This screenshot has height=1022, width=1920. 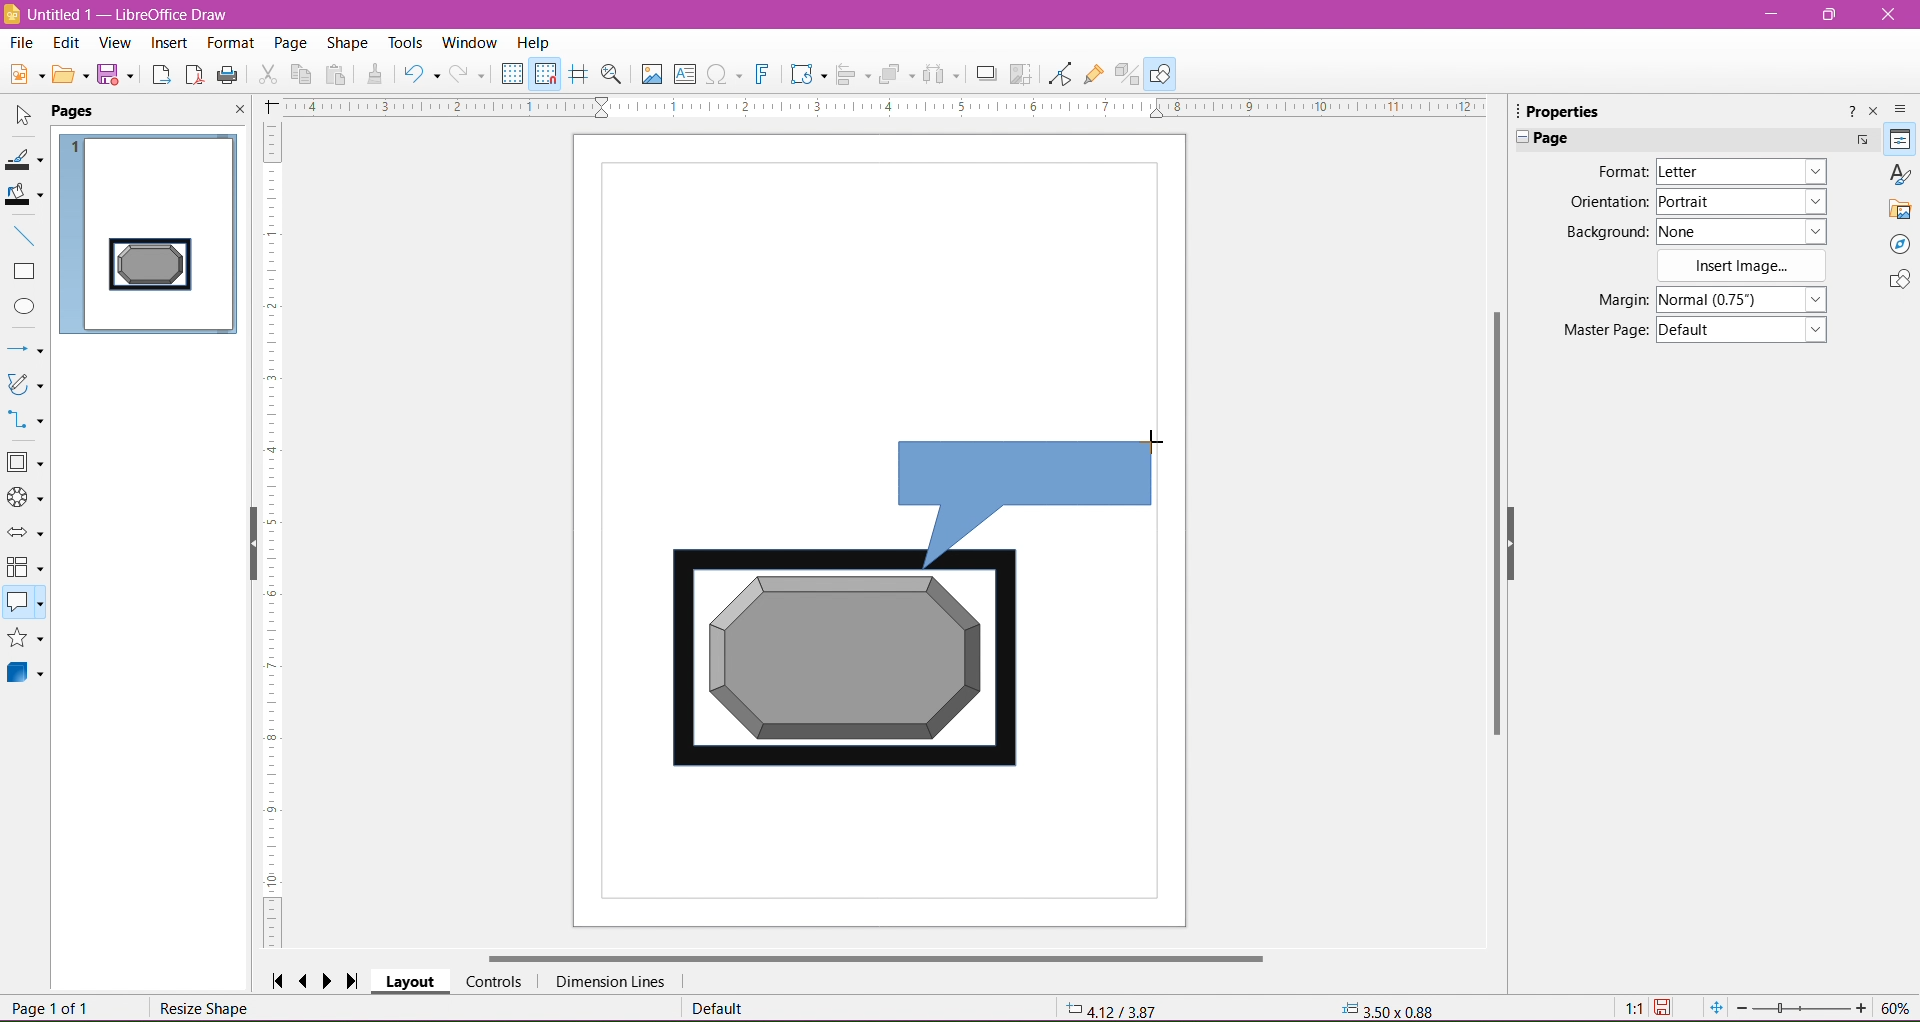 What do you see at coordinates (1127, 74) in the screenshot?
I see `Toggle Extrusion` at bounding box center [1127, 74].